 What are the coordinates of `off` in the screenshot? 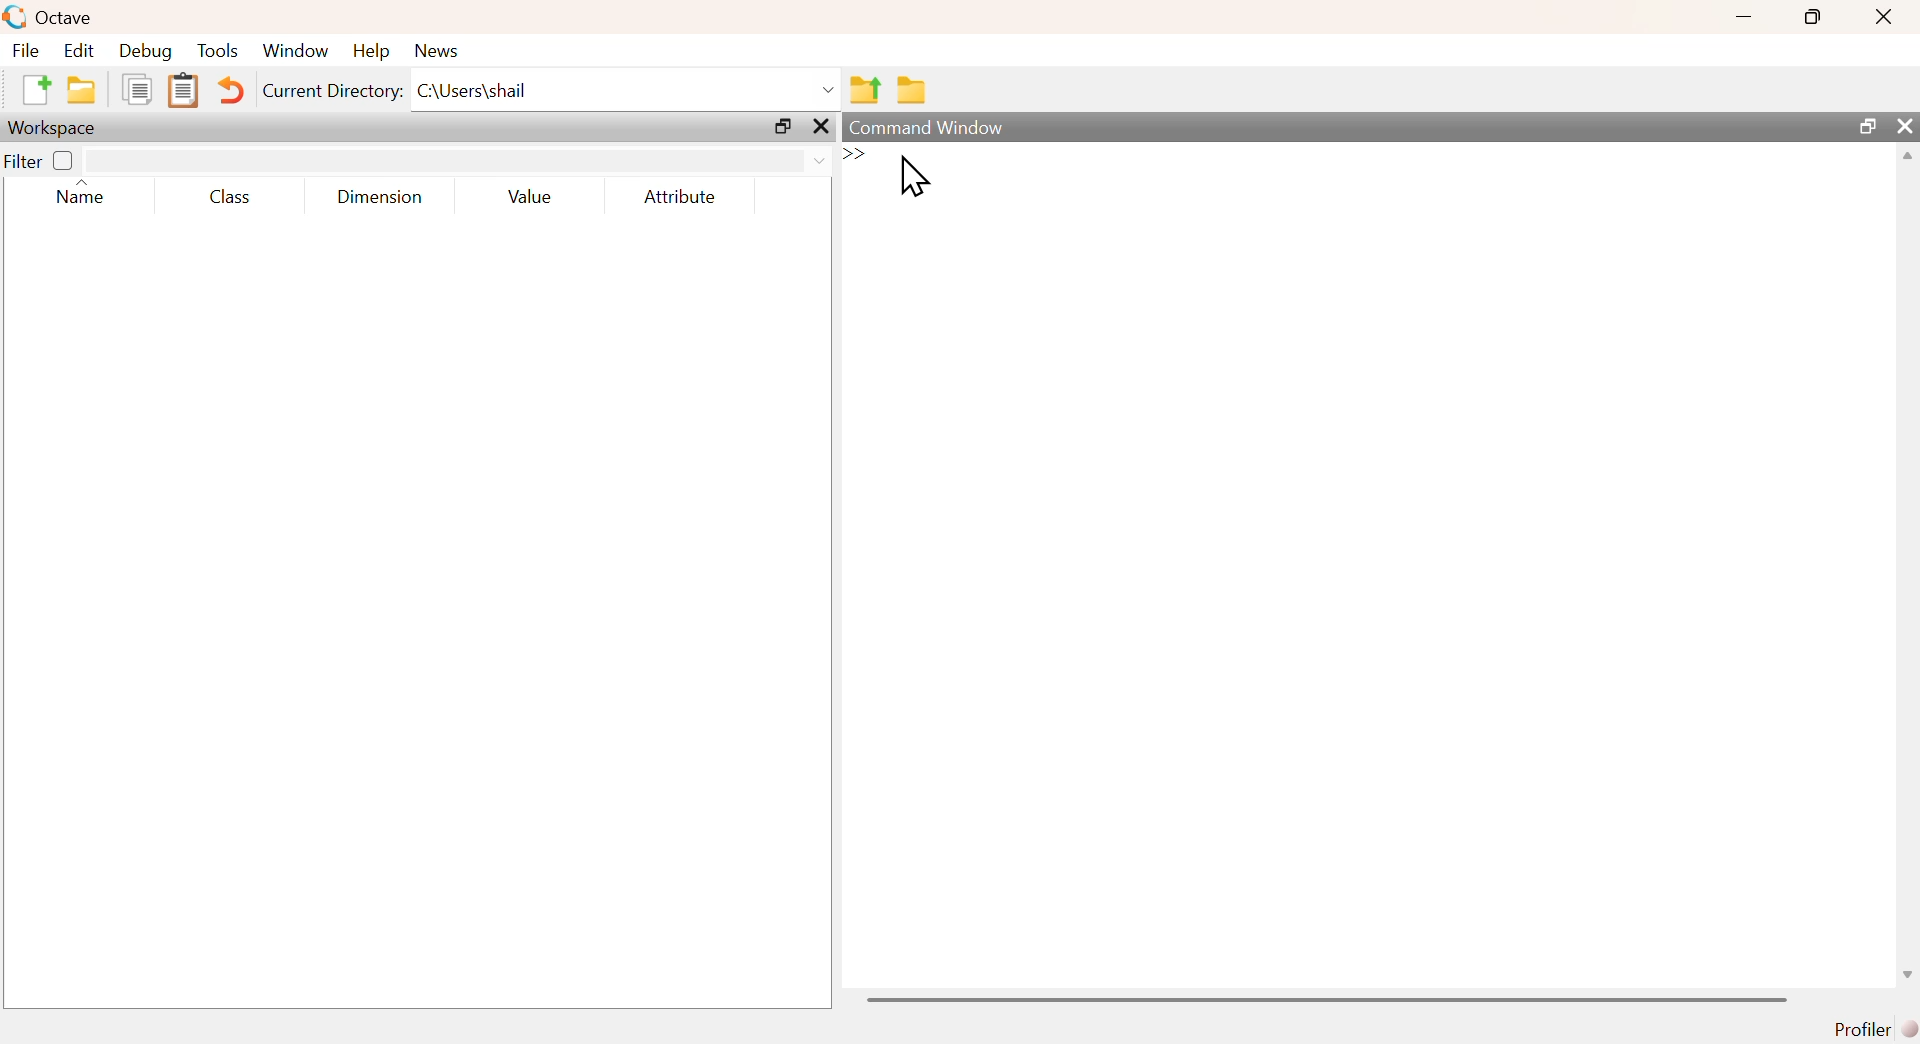 It's located at (63, 161).